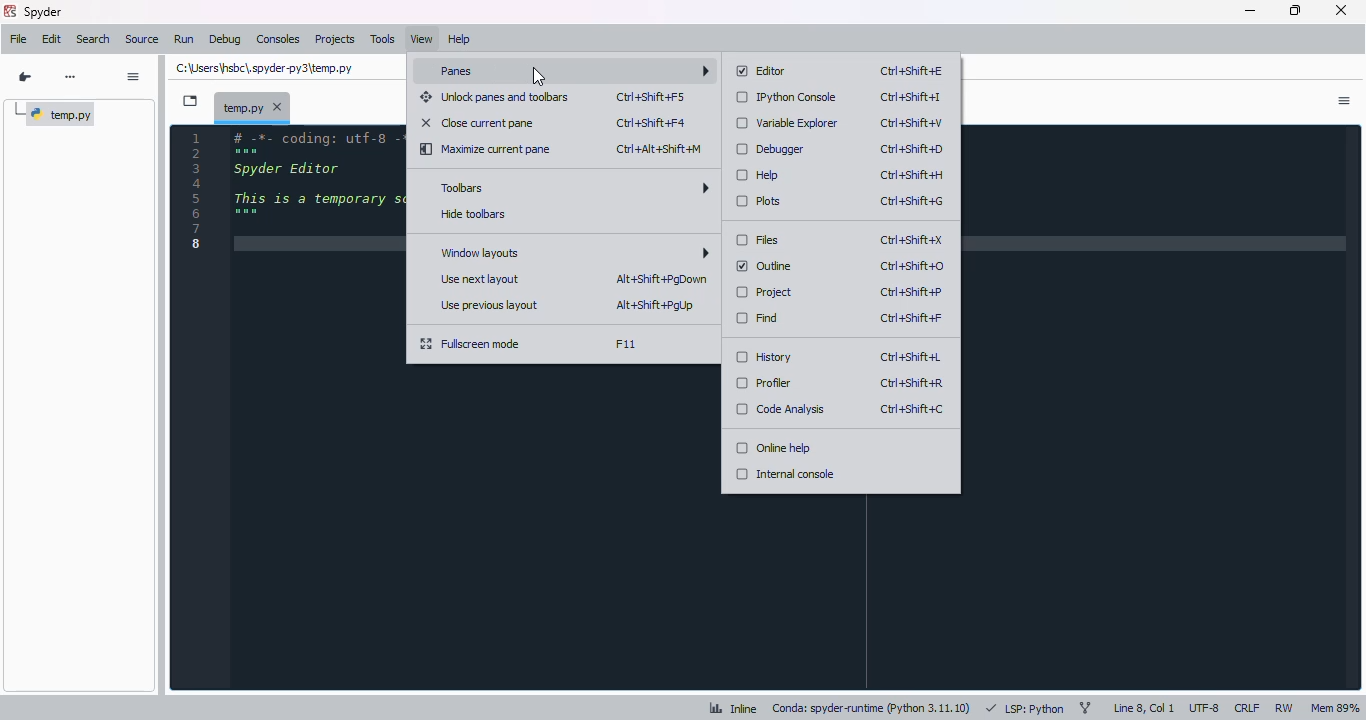 Image resolution: width=1366 pixels, height=720 pixels. What do you see at coordinates (1144, 707) in the screenshot?
I see `line 8, col 1` at bounding box center [1144, 707].